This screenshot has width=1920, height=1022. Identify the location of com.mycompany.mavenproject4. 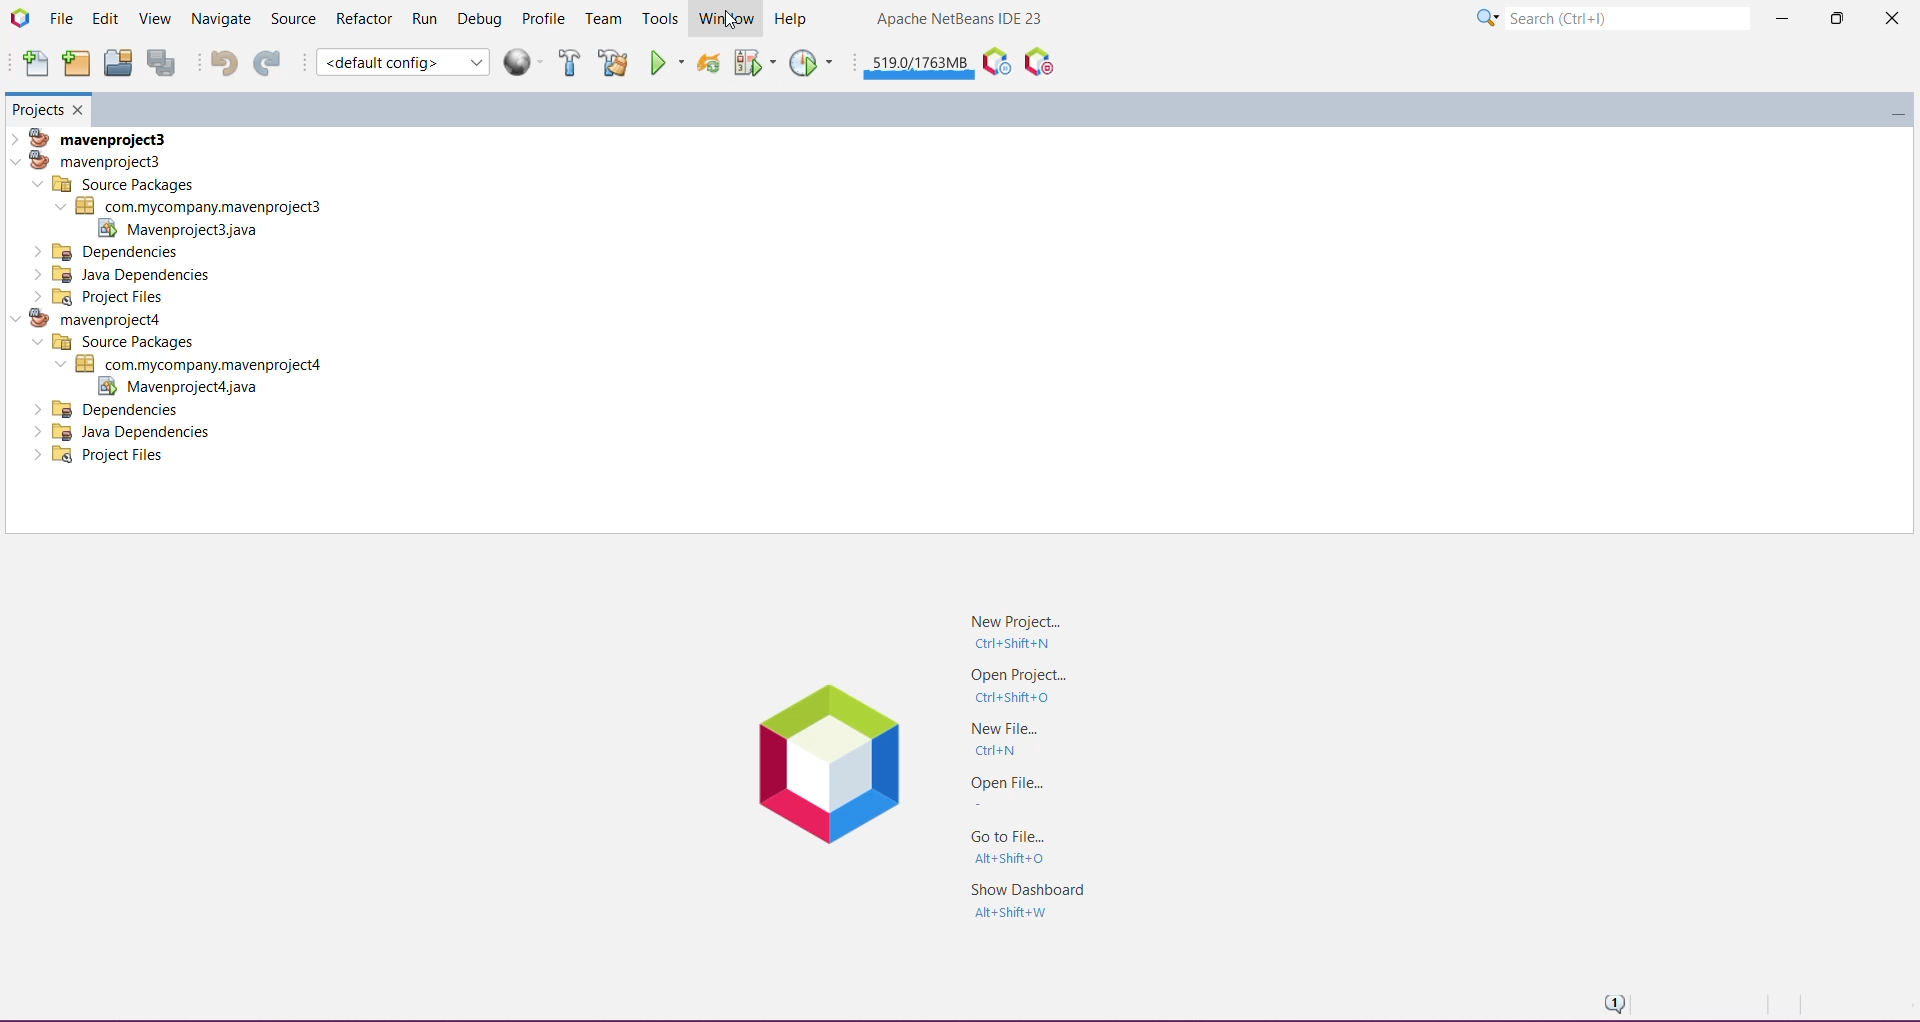
(196, 364).